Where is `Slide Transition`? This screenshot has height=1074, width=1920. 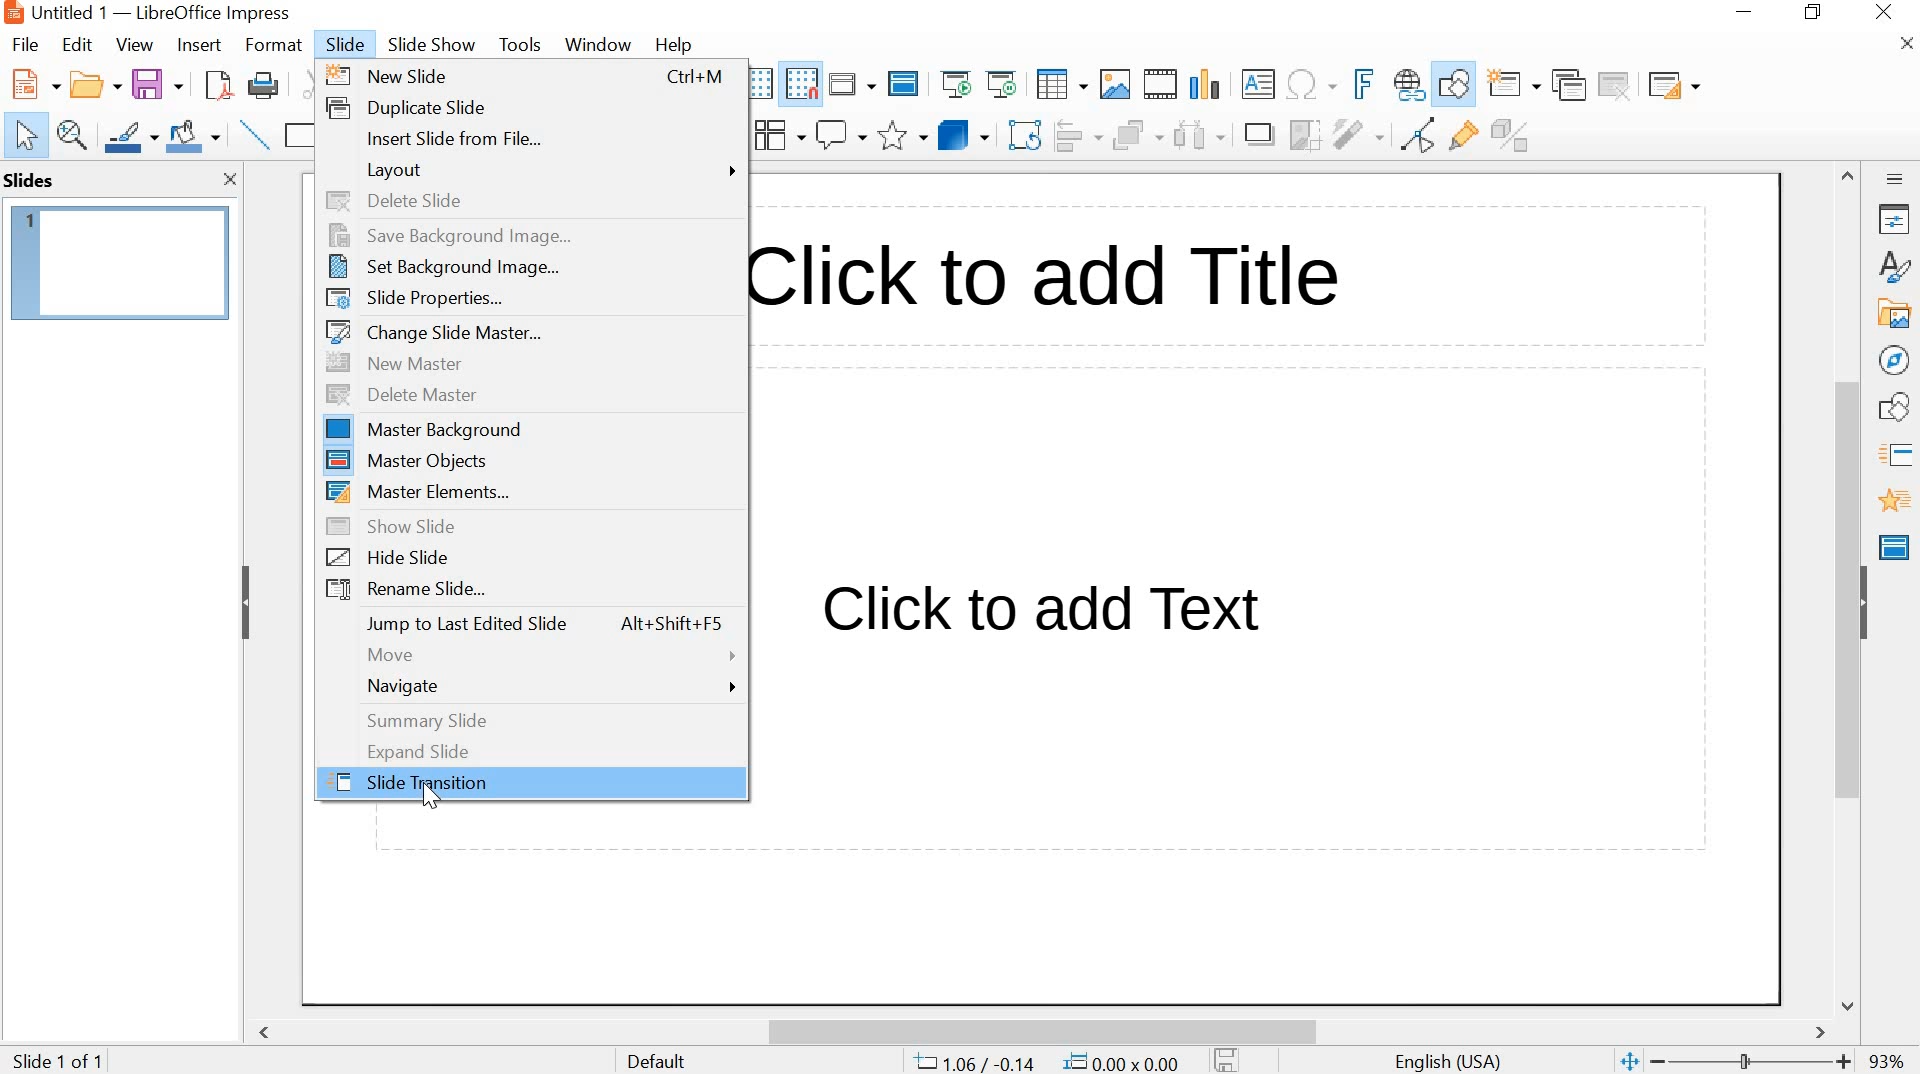 Slide Transition is located at coordinates (1901, 457).